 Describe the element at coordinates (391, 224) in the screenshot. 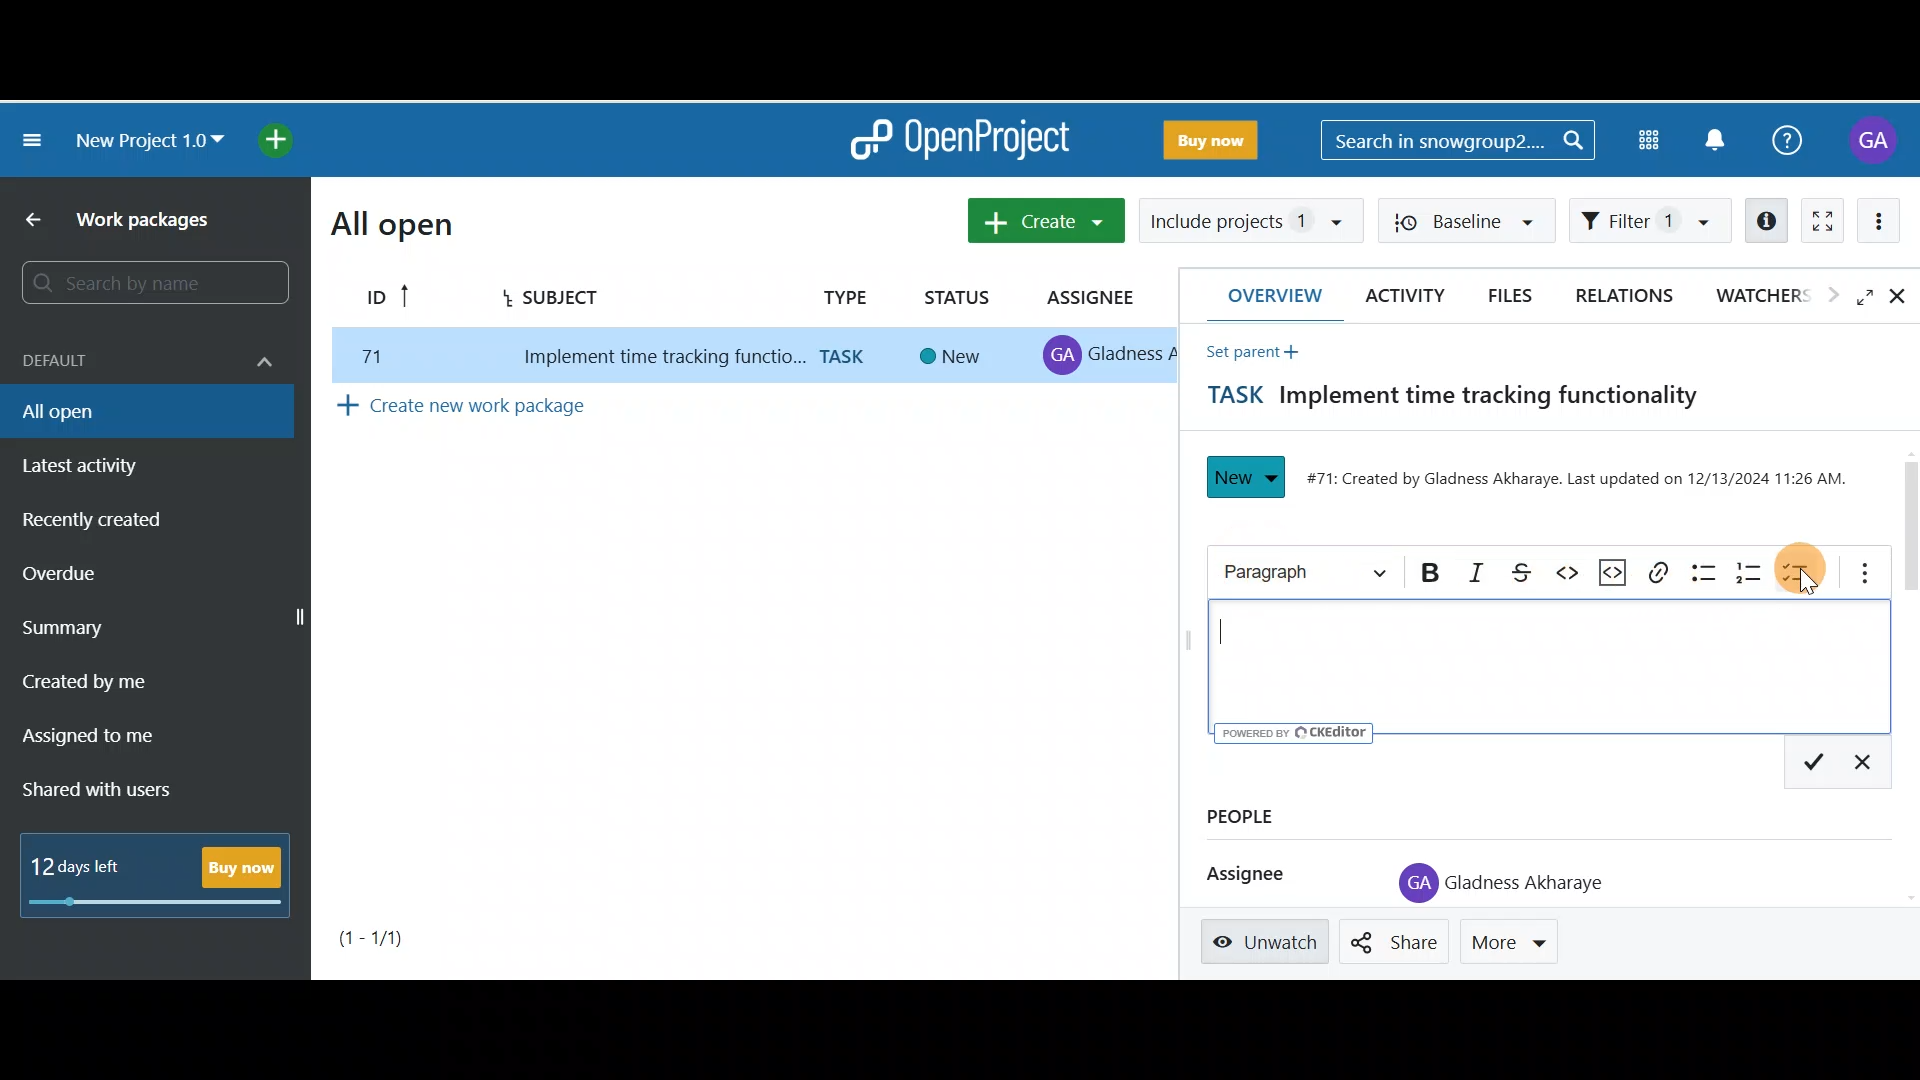

I see `All open` at that location.